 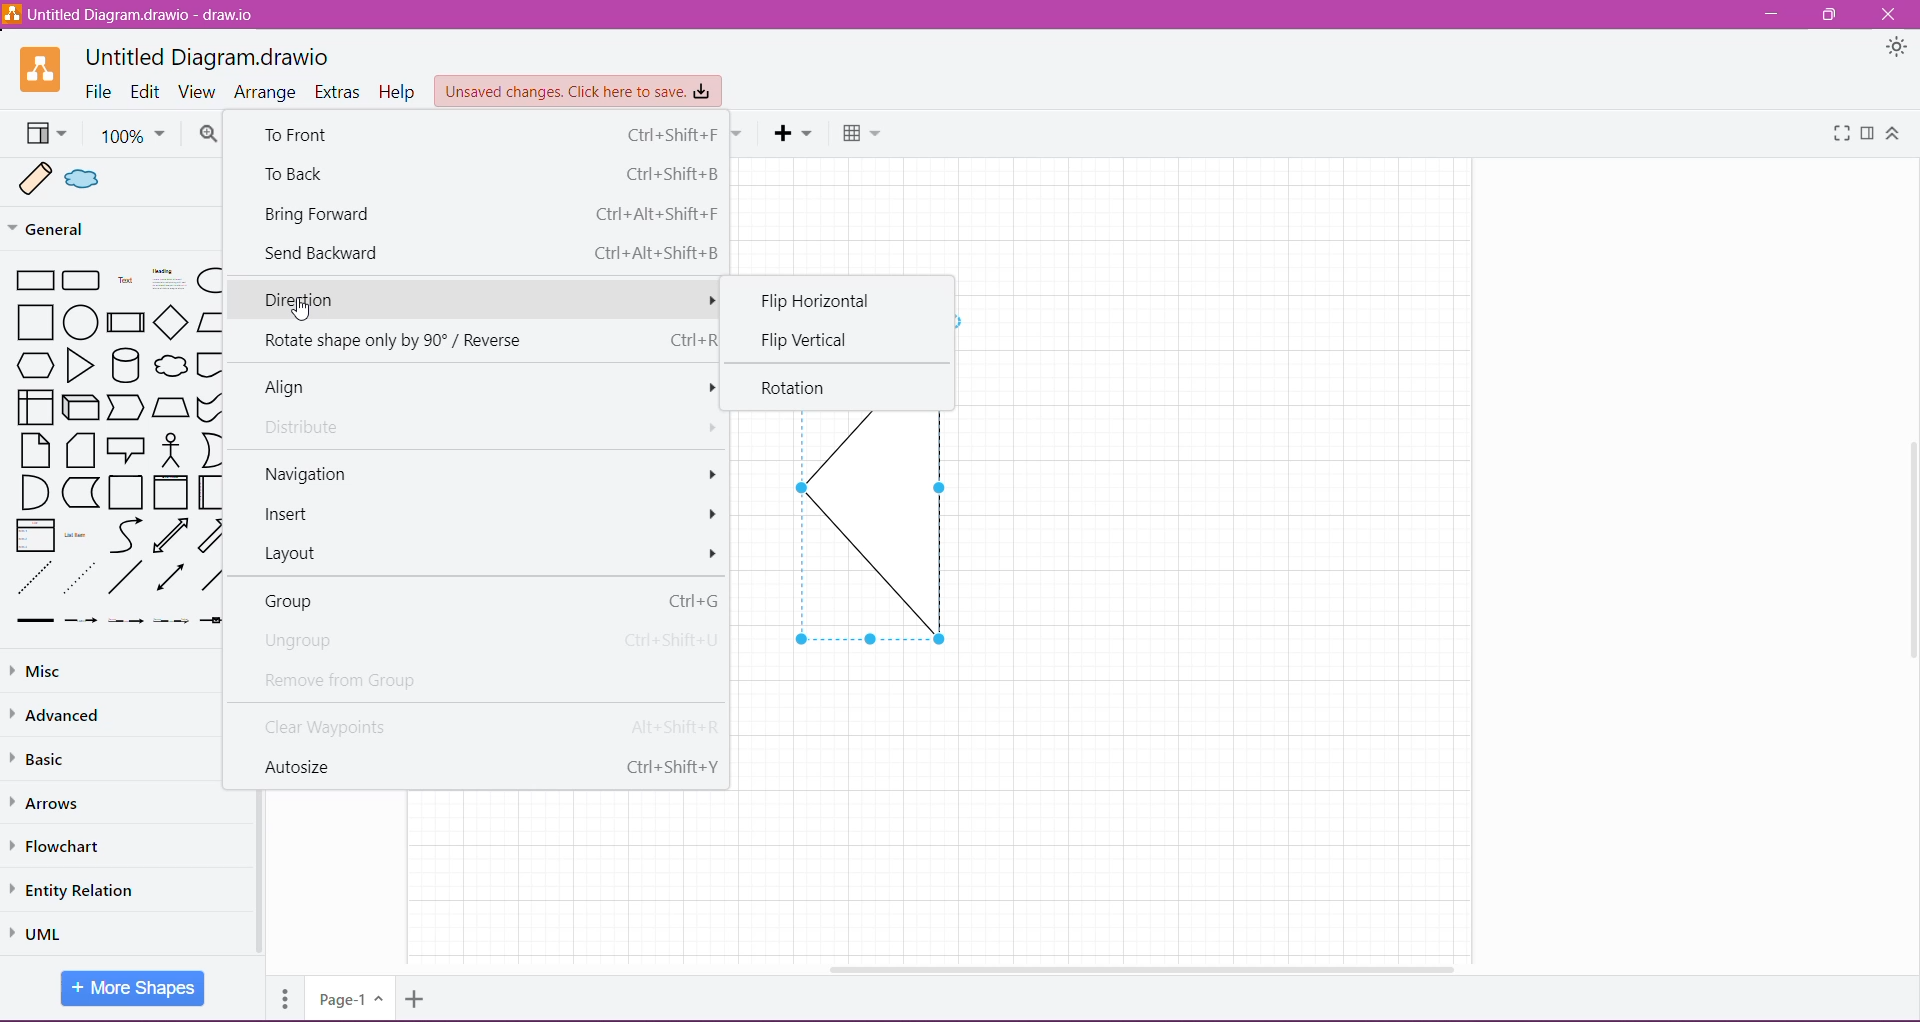 I want to click on Application Logo, so click(x=43, y=70).